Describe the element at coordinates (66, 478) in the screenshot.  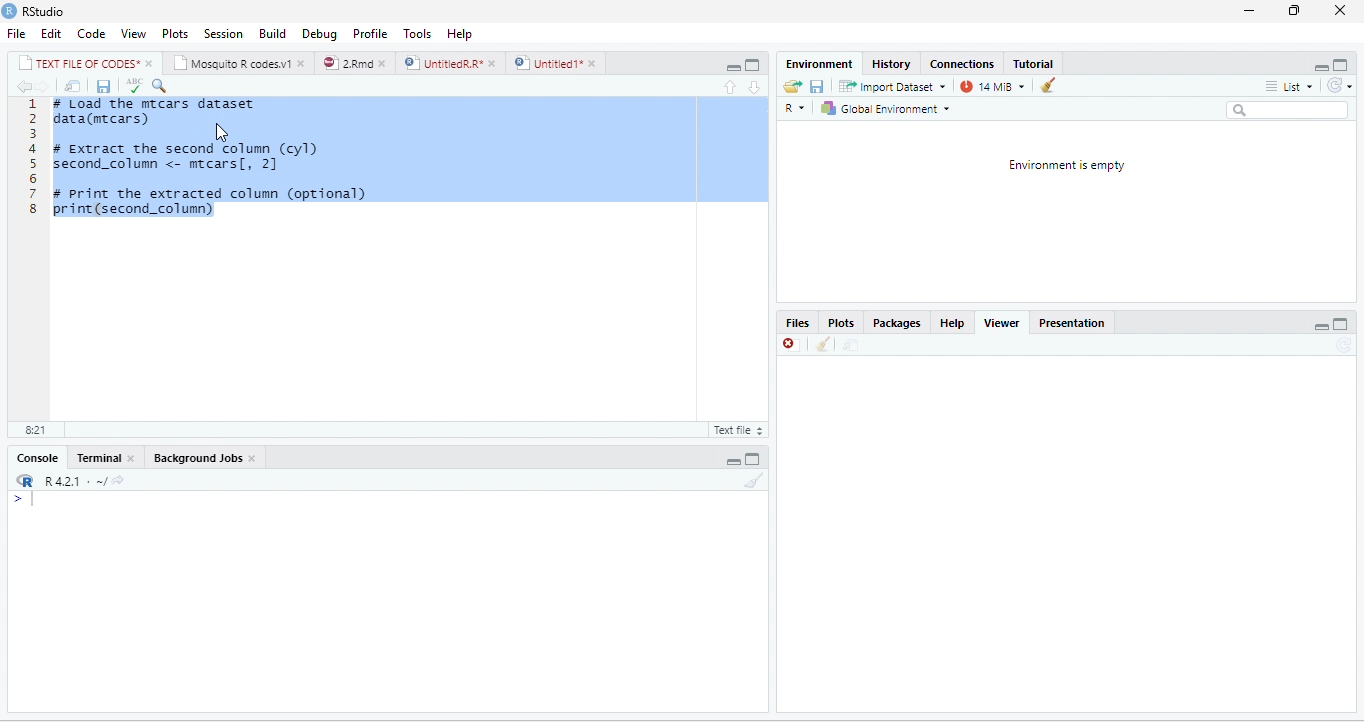
I see ` R421 « ~` at that location.